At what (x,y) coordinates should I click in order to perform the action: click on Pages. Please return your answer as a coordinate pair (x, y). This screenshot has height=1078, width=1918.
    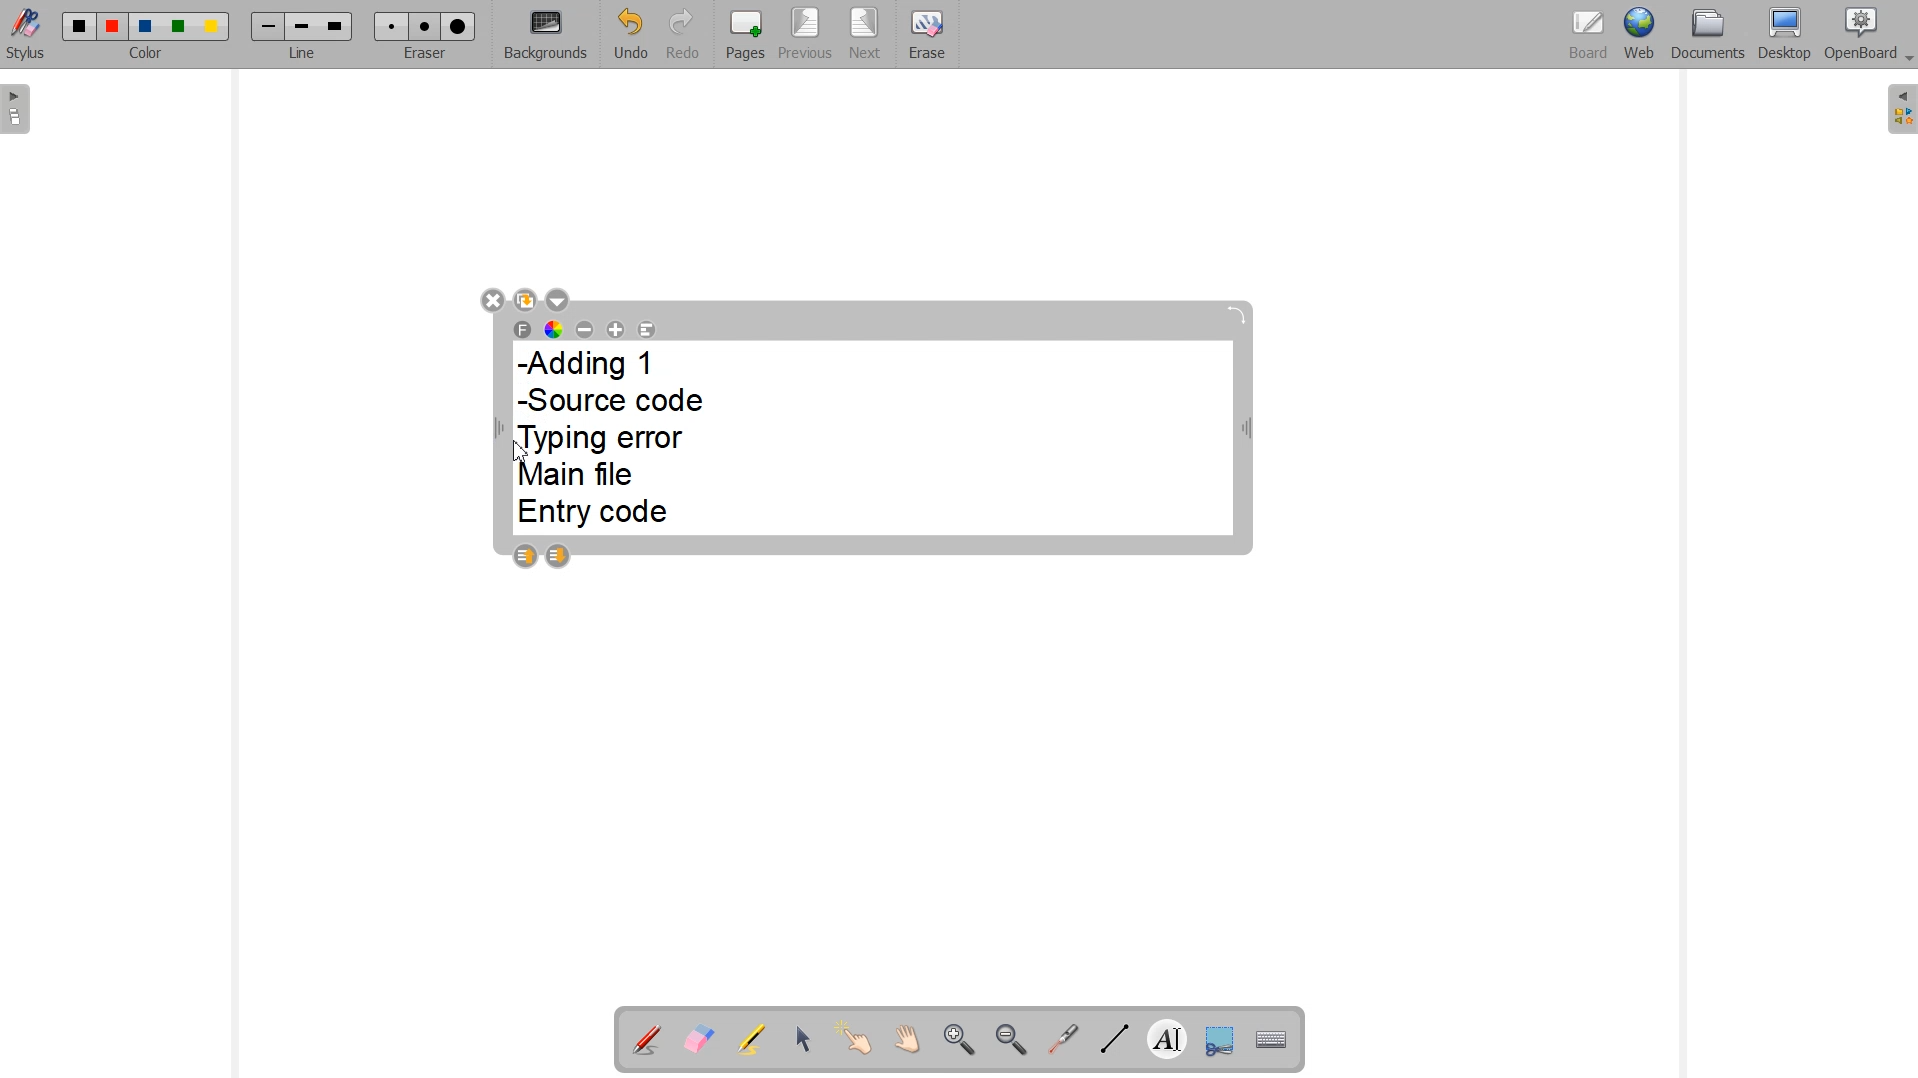
    Looking at the image, I should click on (746, 34).